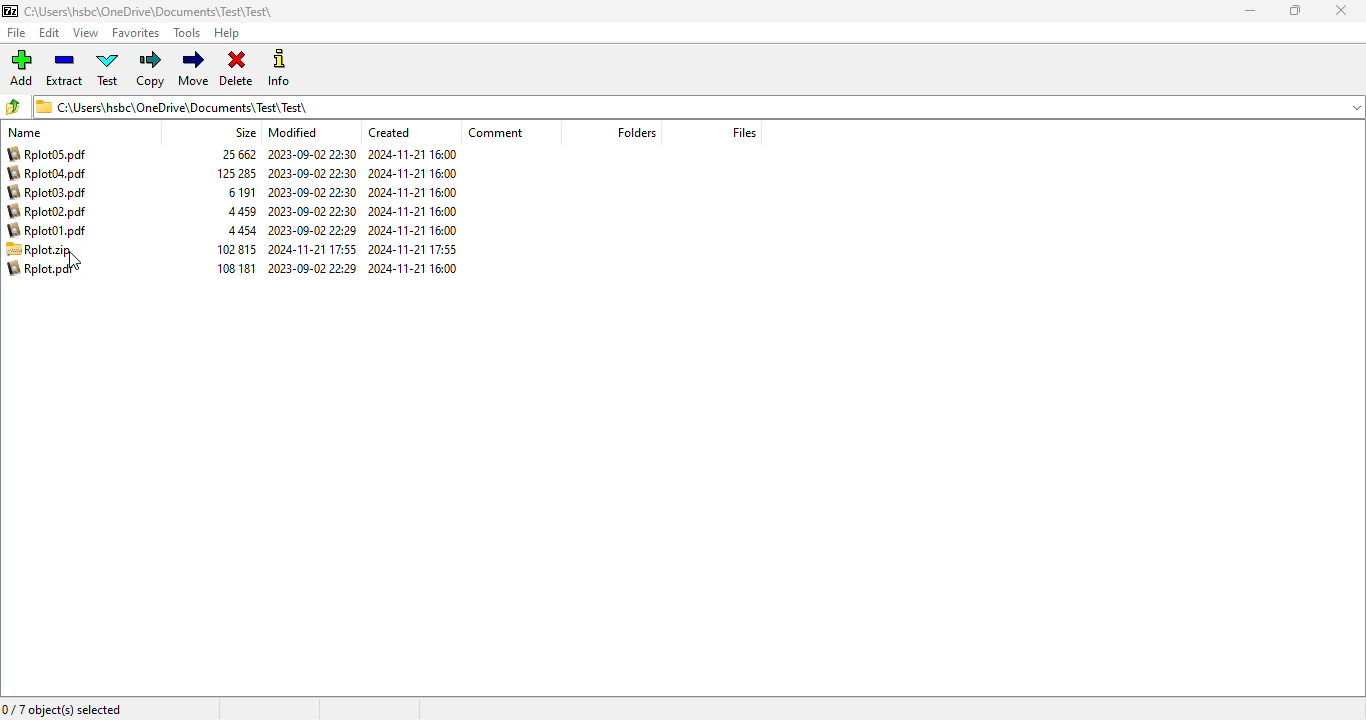  I want to click on comment, so click(495, 132).